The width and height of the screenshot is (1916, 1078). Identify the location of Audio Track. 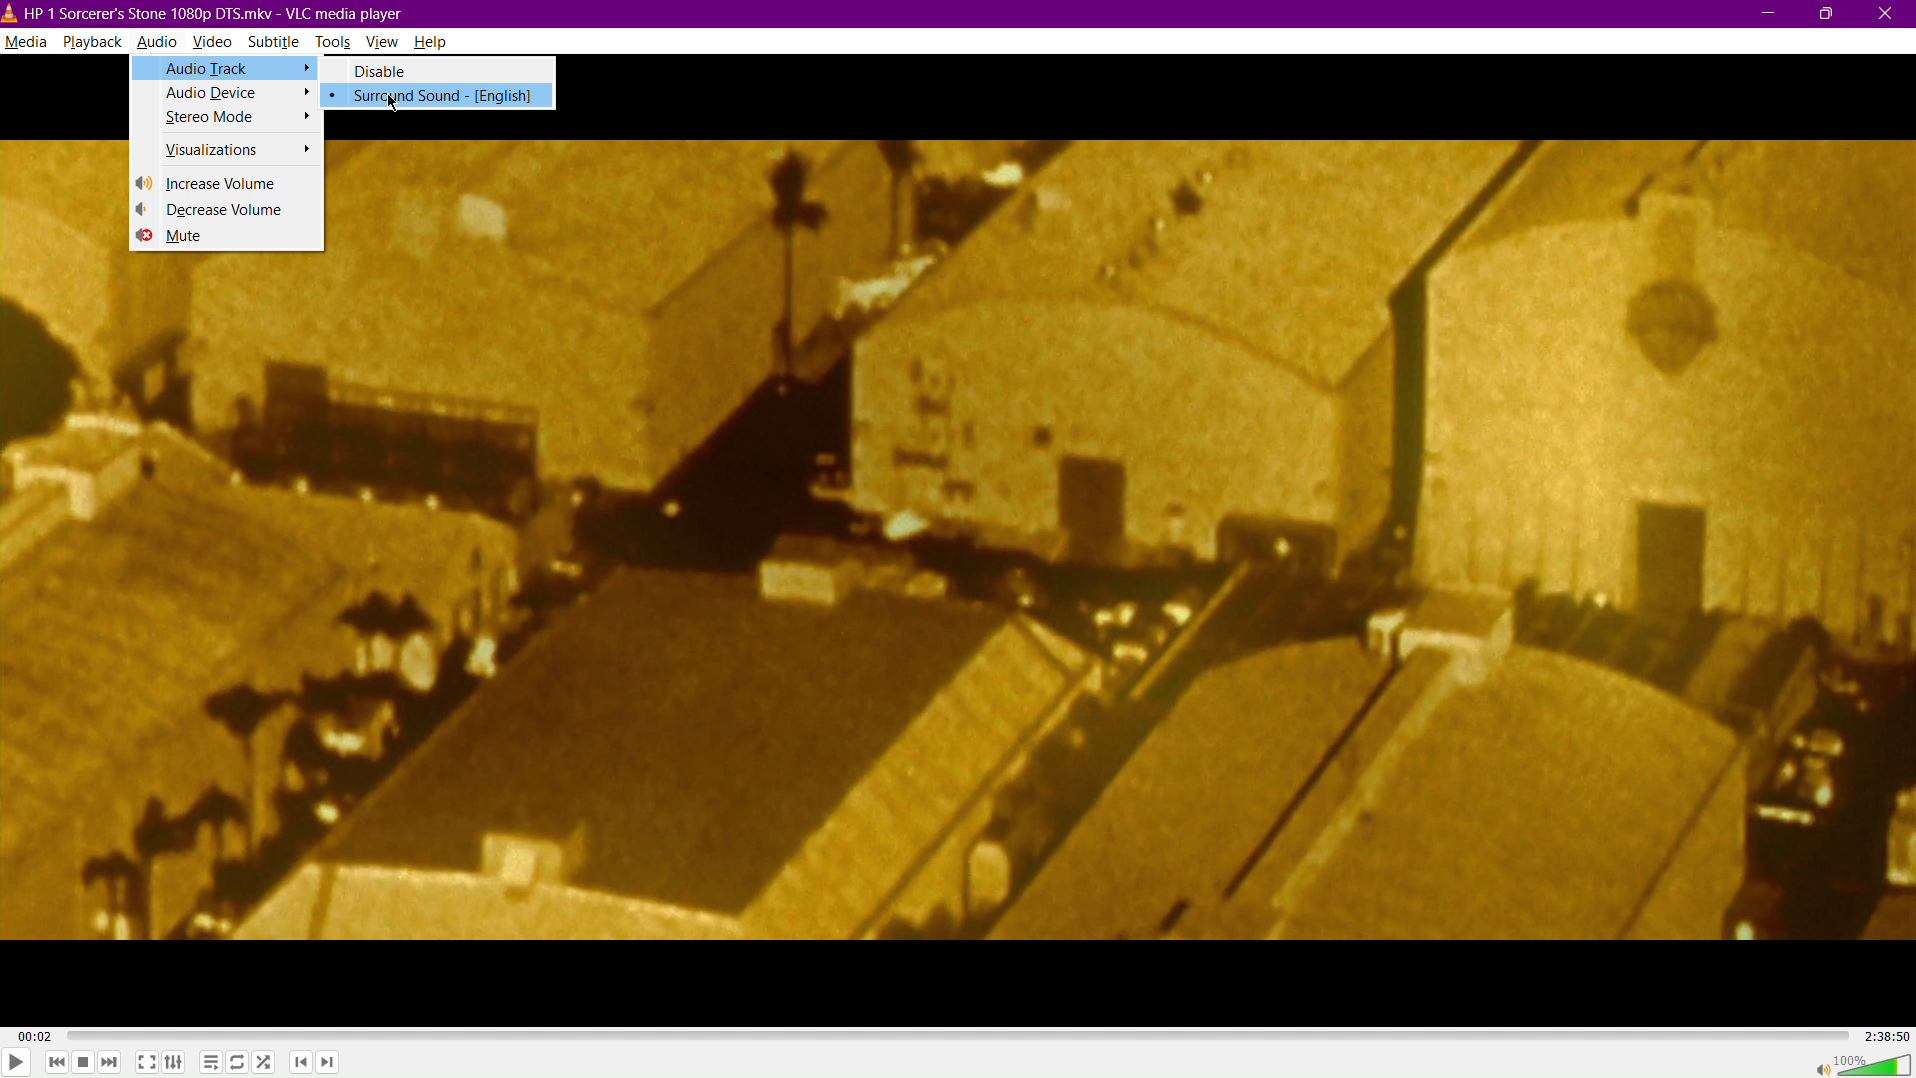
(226, 69).